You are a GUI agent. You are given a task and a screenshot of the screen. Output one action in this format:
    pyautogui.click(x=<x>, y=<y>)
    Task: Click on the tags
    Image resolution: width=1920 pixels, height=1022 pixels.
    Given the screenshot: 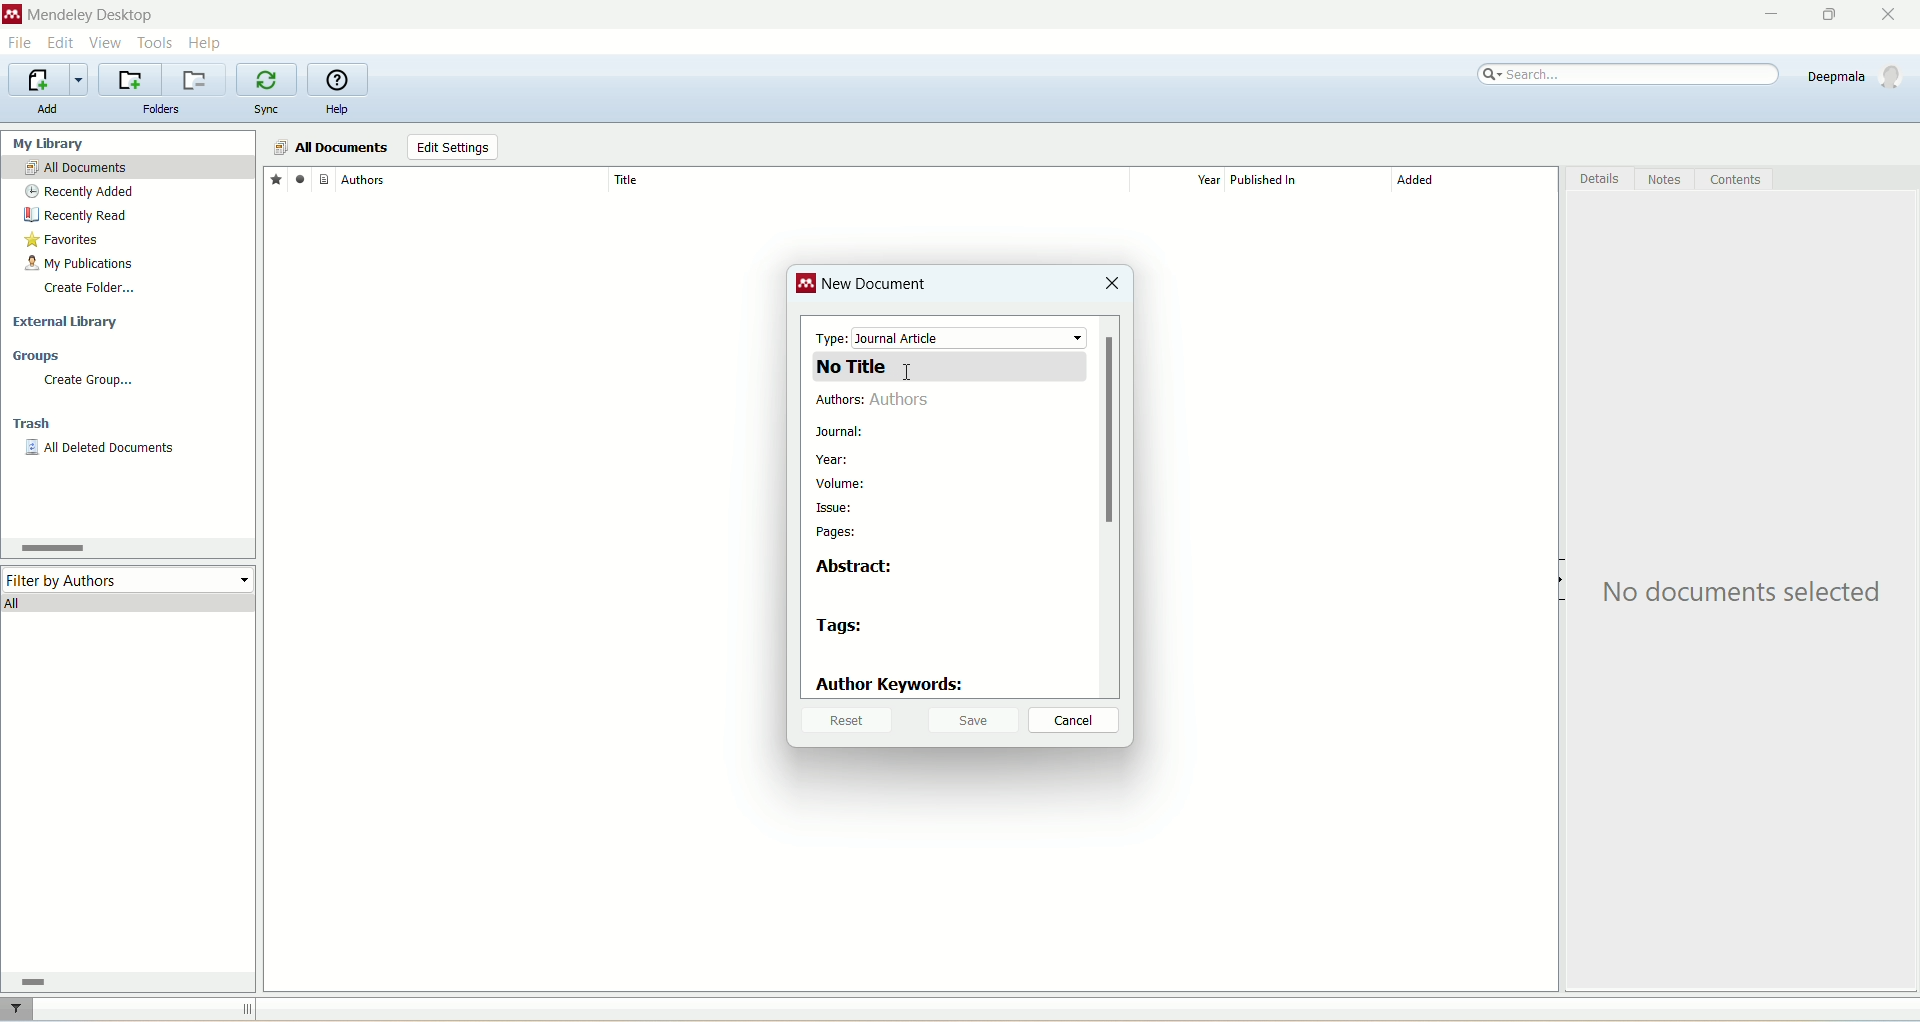 What is the action you would take?
    pyautogui.click(x=842, y=628)
    